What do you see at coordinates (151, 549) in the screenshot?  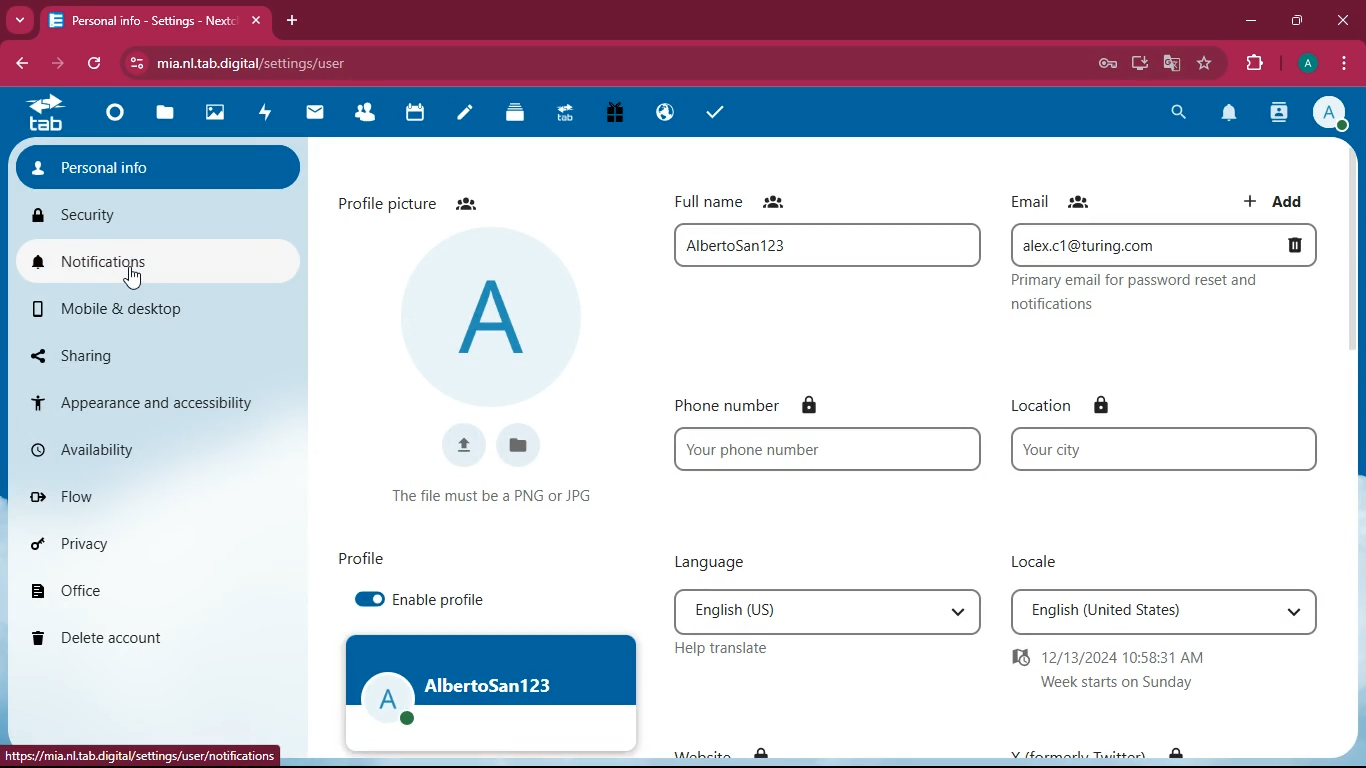 I see `privacy` at bounding box center [151, 549].